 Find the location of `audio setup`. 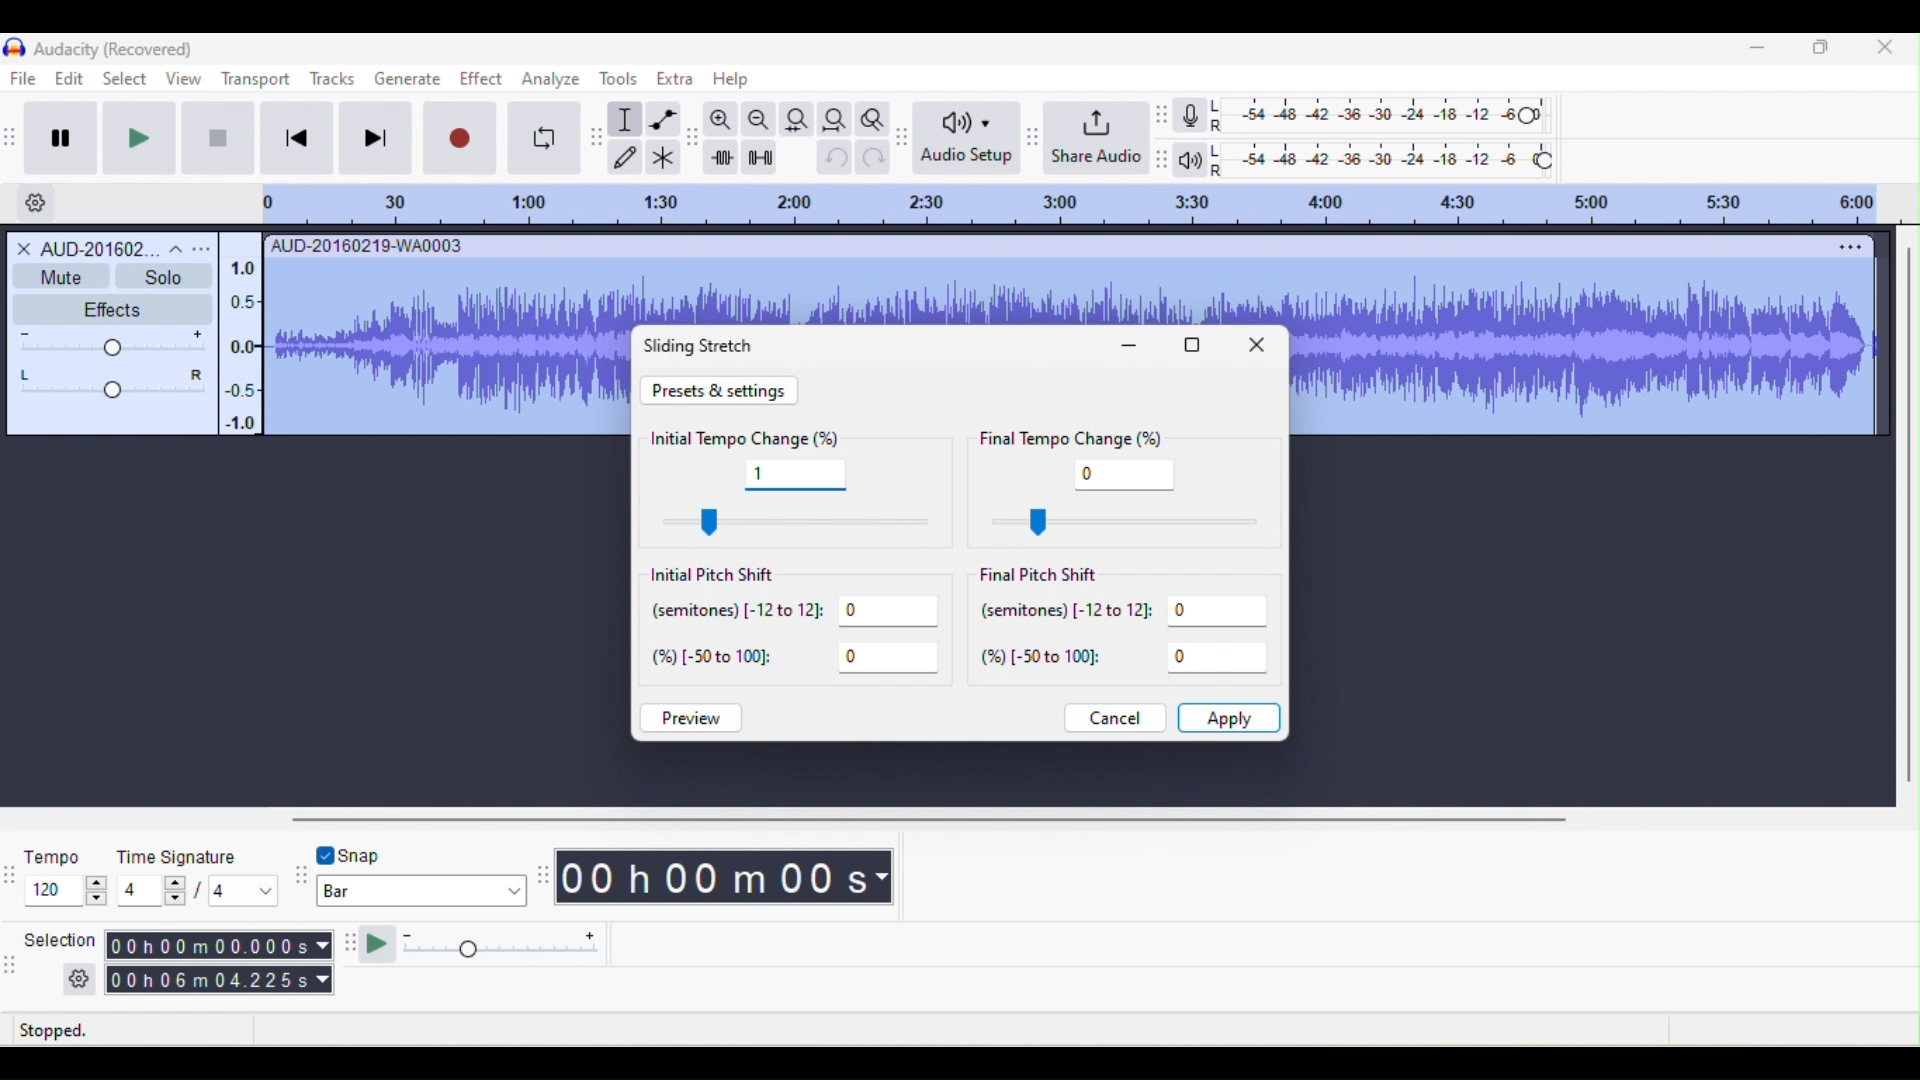

audio setup is located at coordinates (965, 138).